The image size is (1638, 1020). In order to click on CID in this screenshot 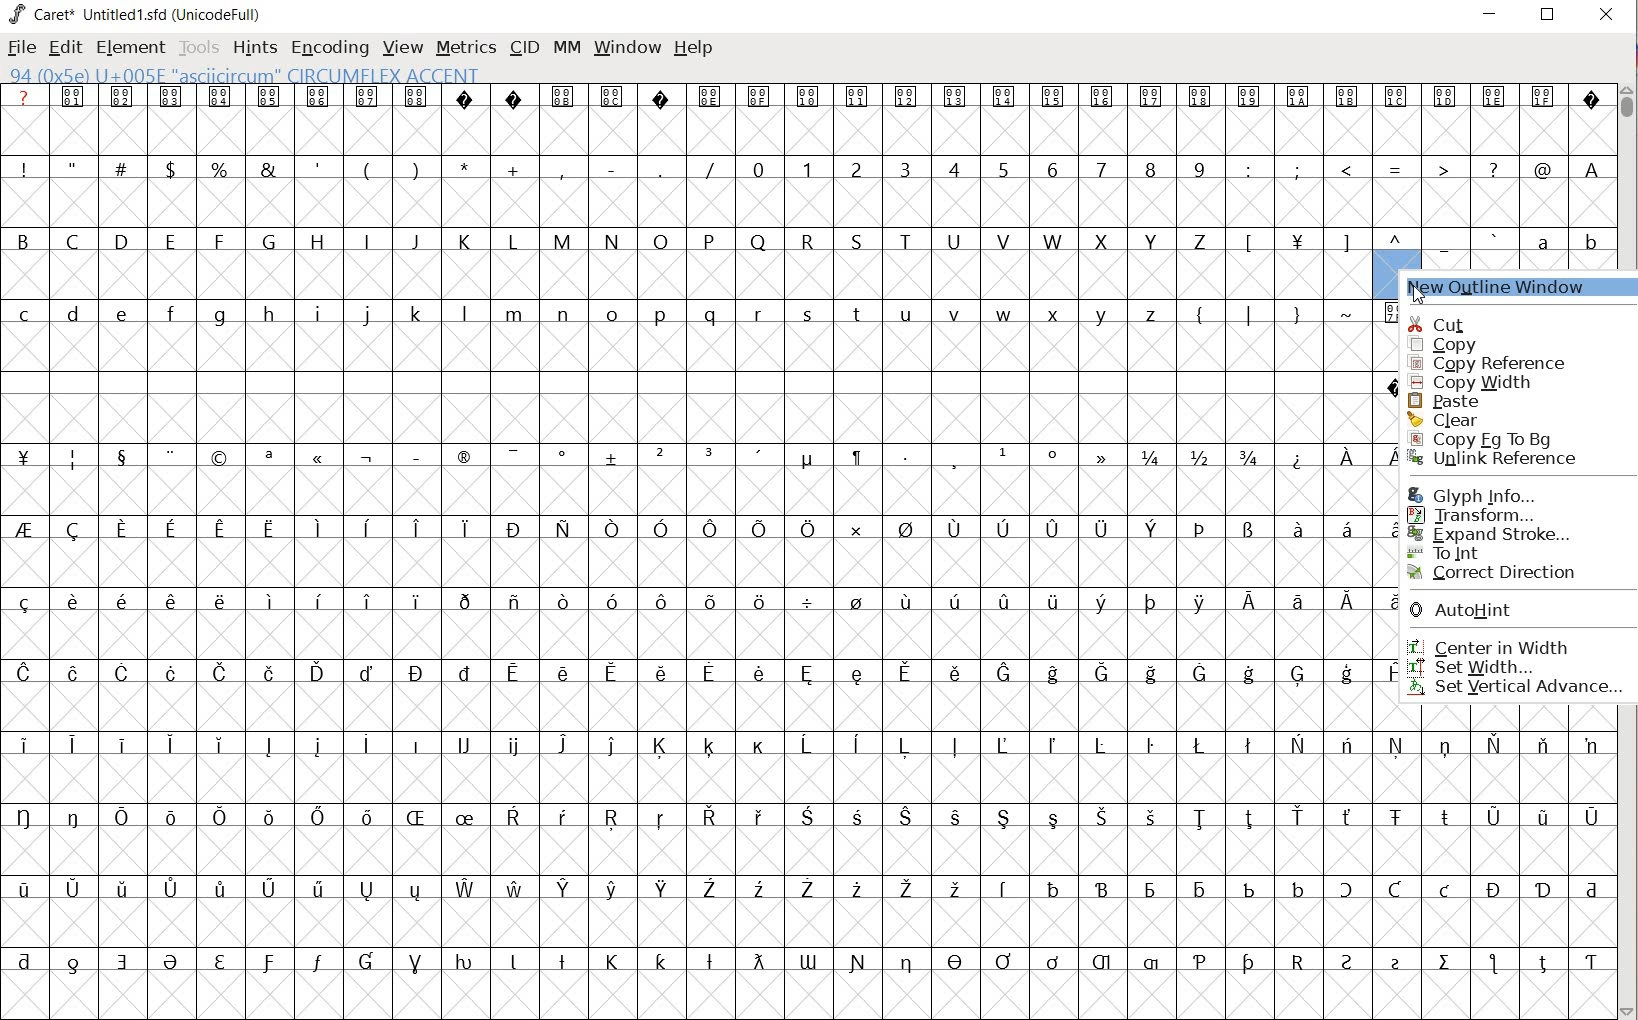, I will do `click(523, 47)`.